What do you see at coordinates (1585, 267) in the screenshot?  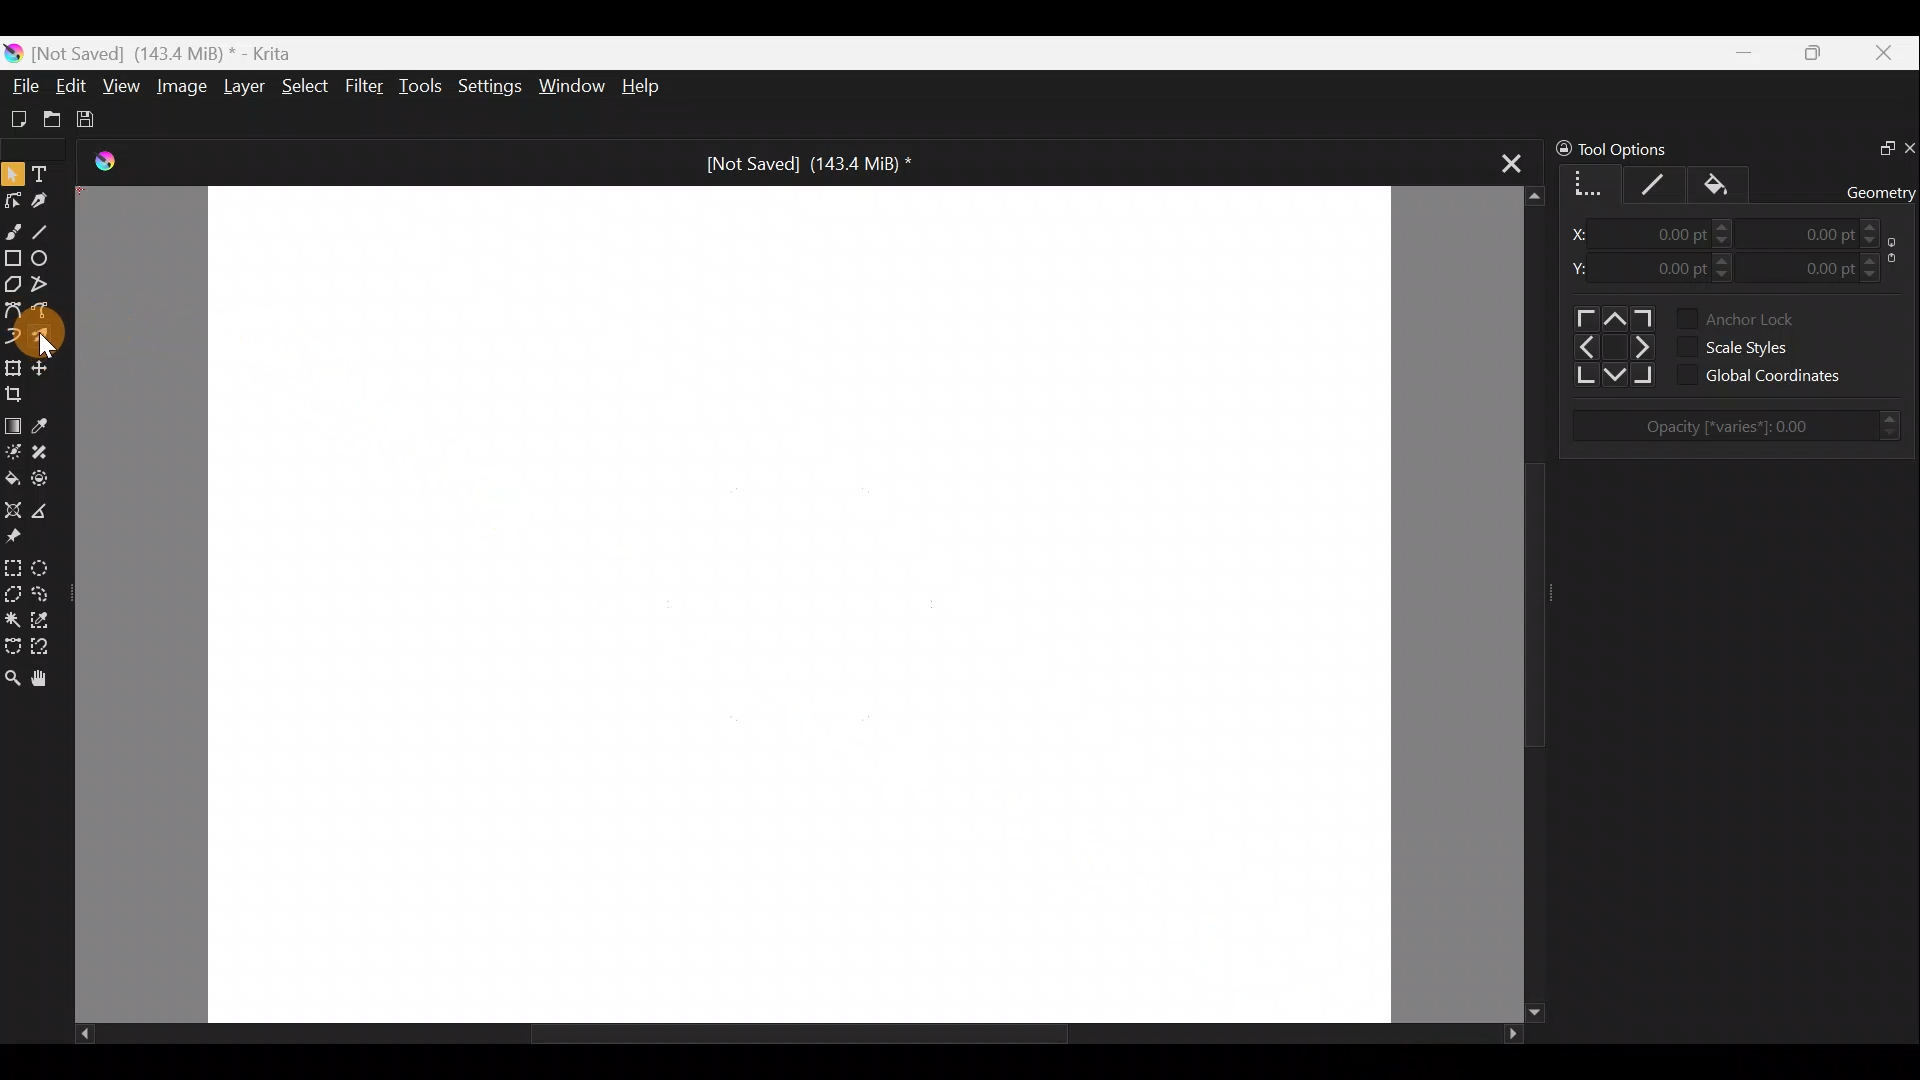 I see `Y-axis dimension` at bounding box center [1585, 267].